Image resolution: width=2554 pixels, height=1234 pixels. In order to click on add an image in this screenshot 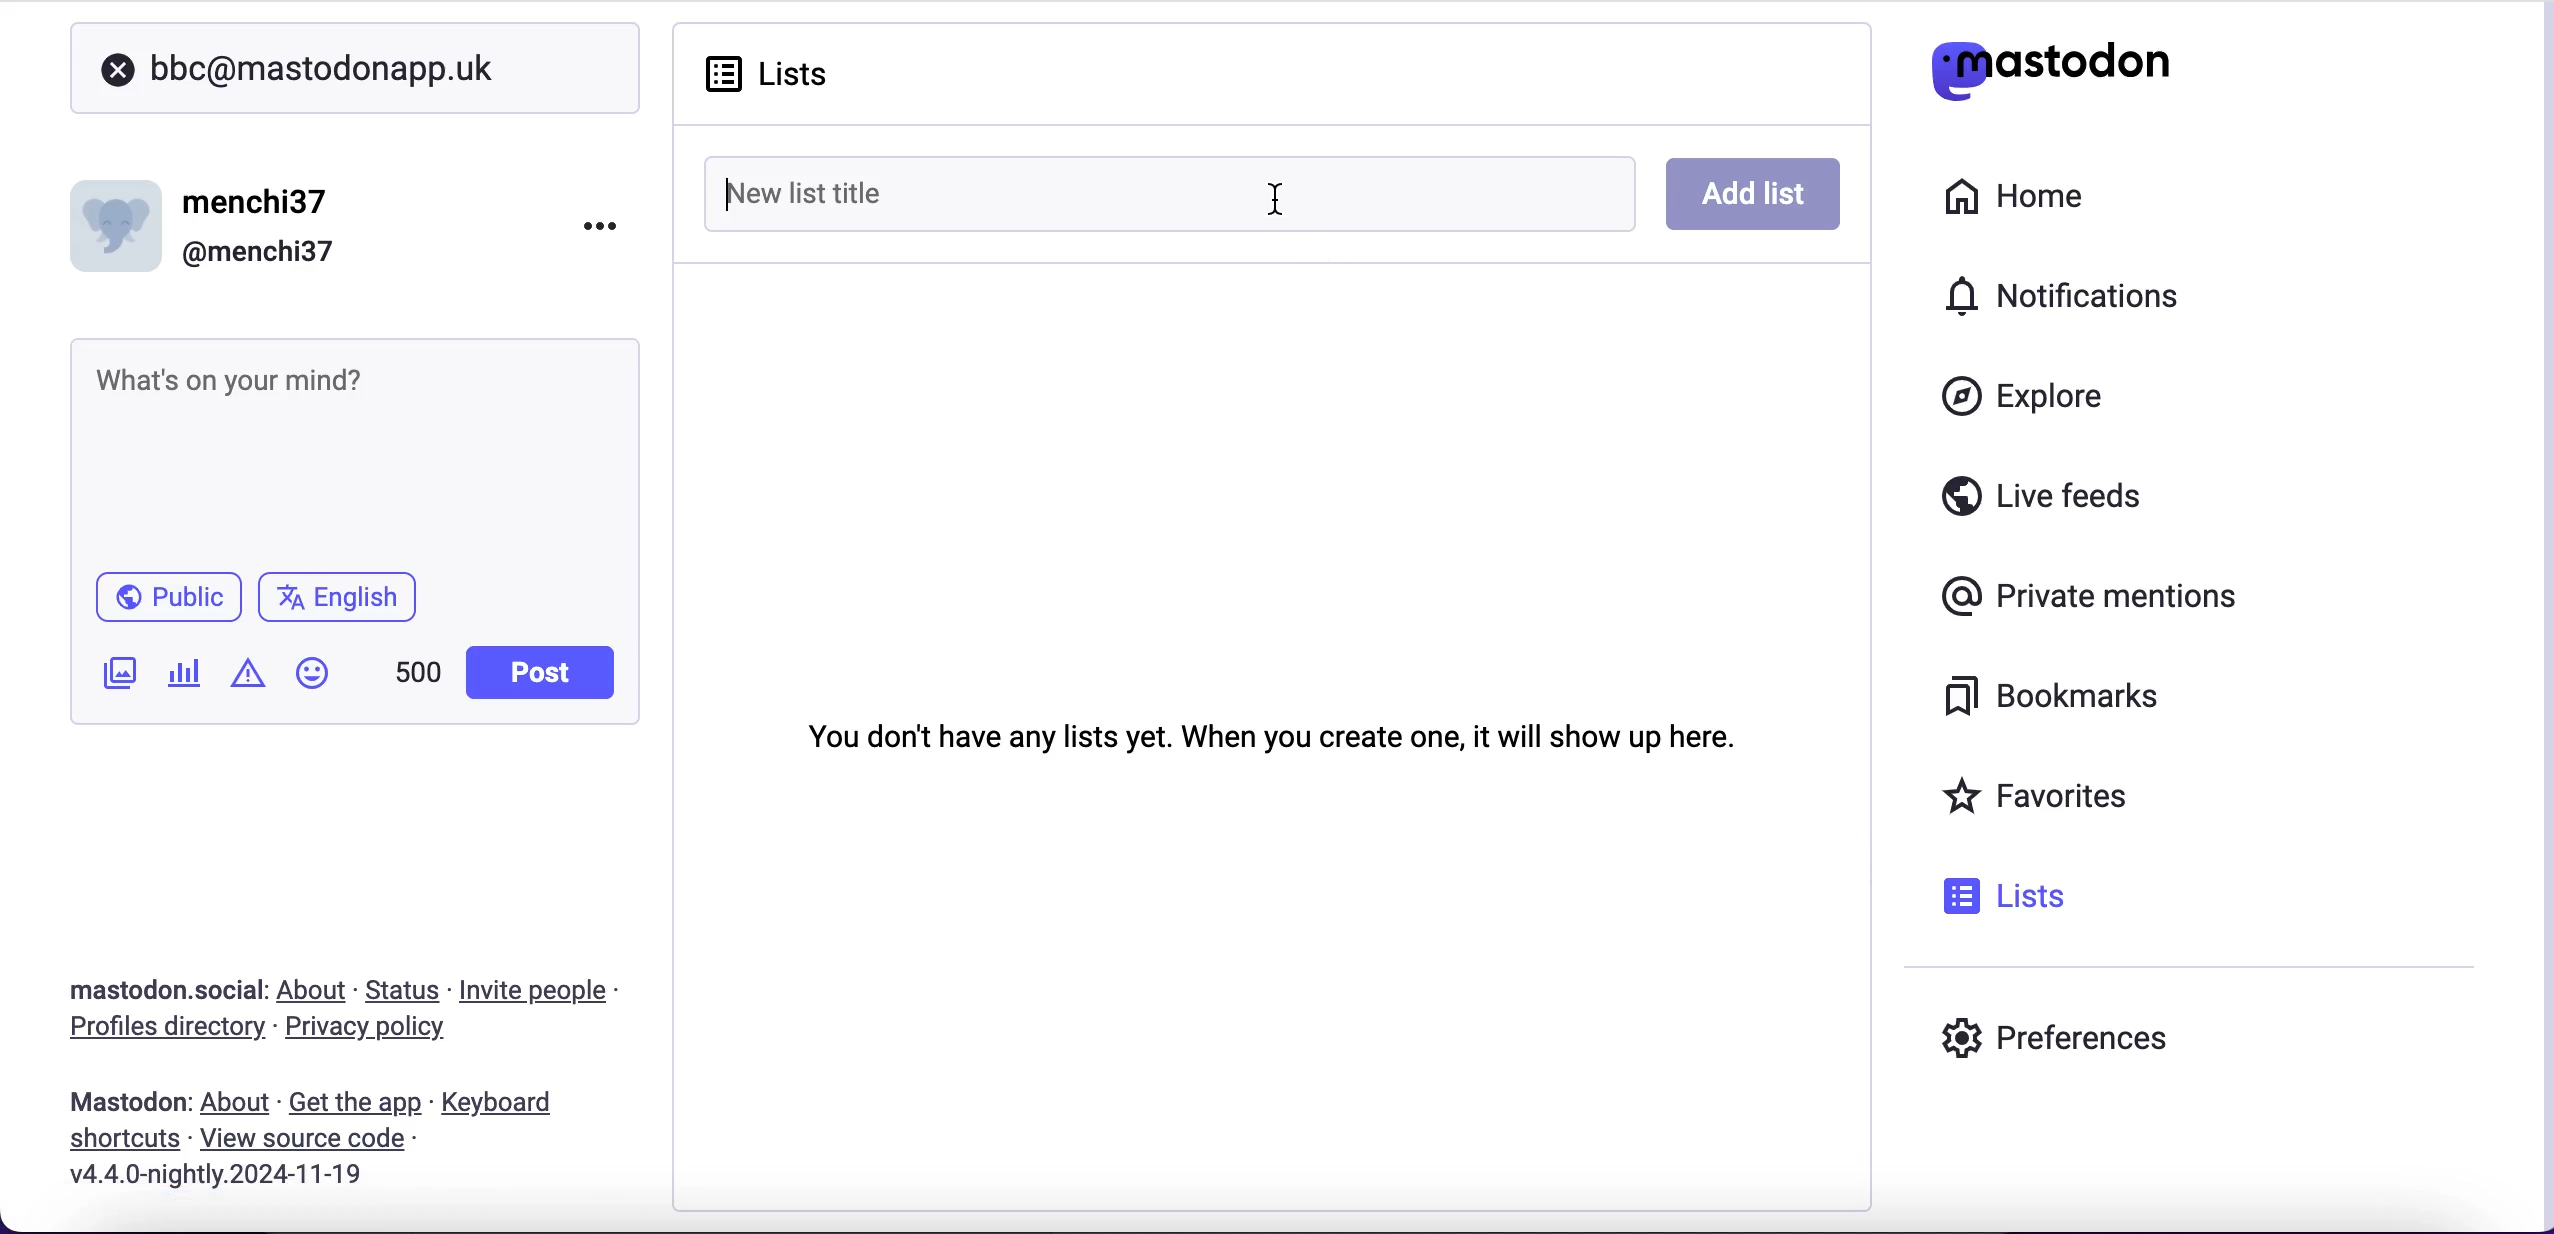, I will do `click(117, 673)`.